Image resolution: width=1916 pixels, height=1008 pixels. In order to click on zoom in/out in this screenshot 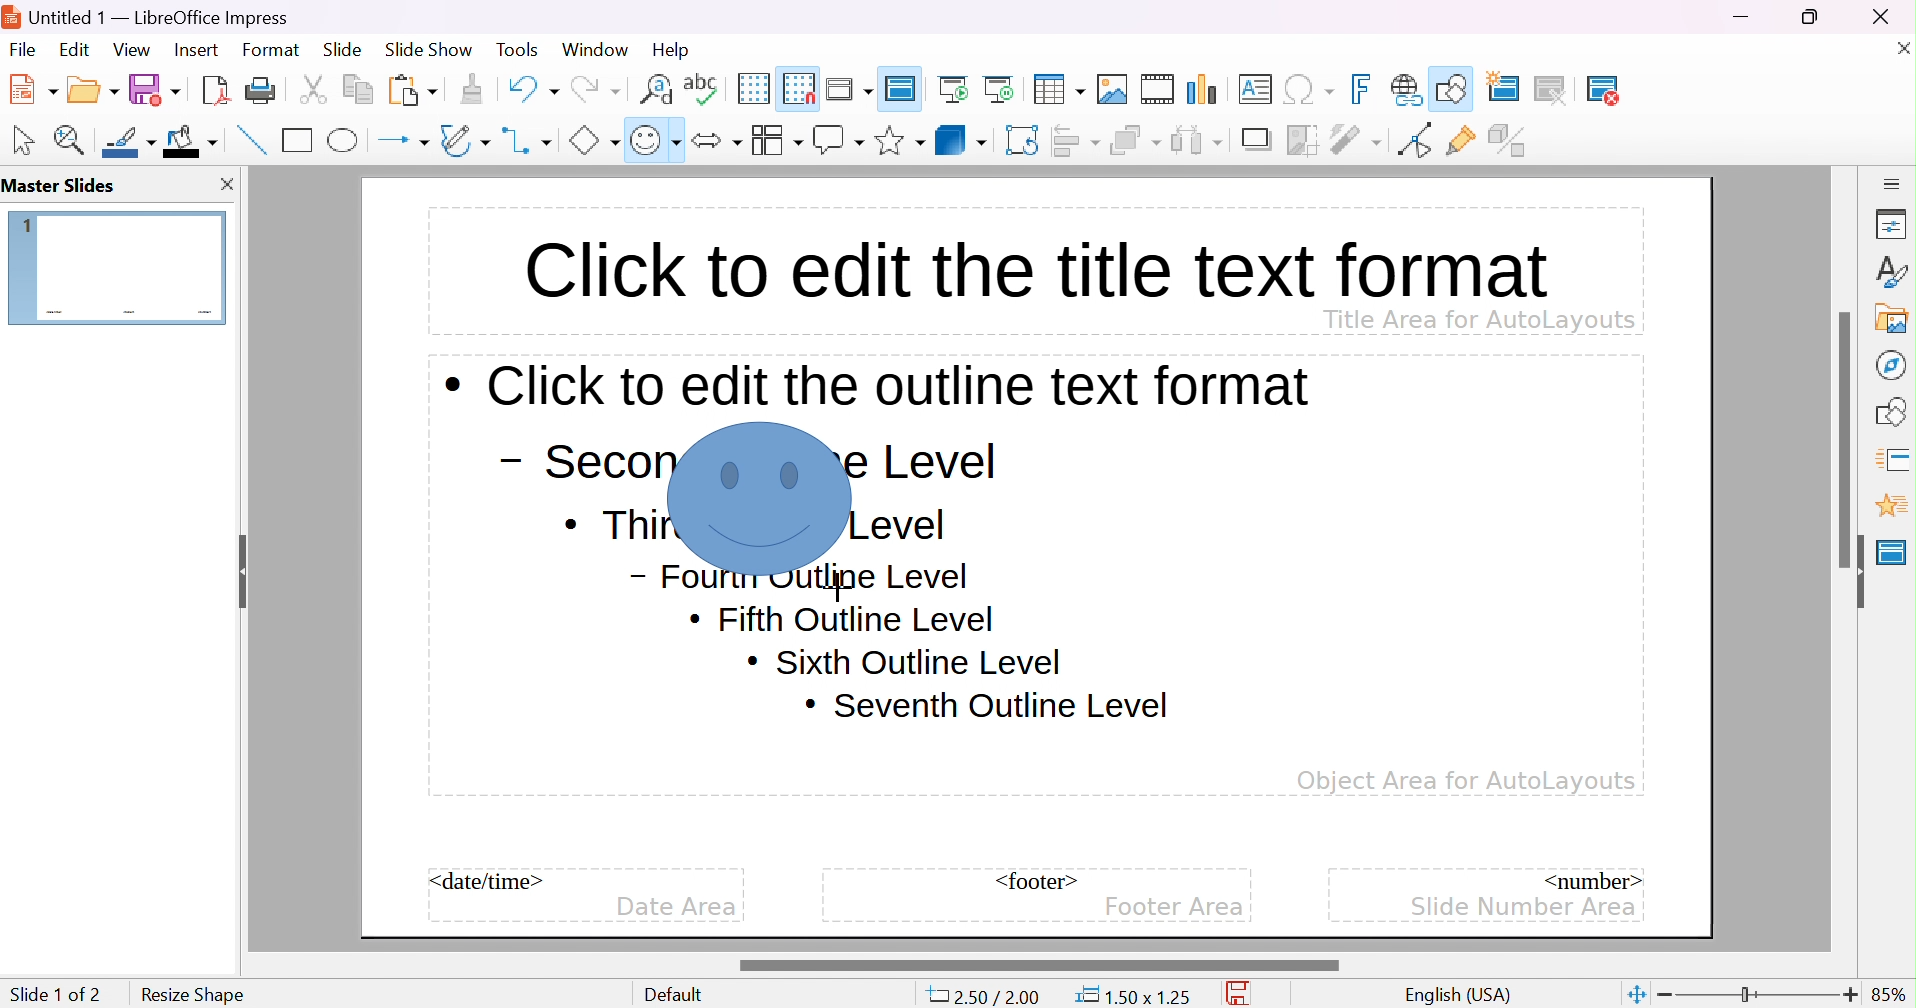, I will do `click(1758, 995)`.